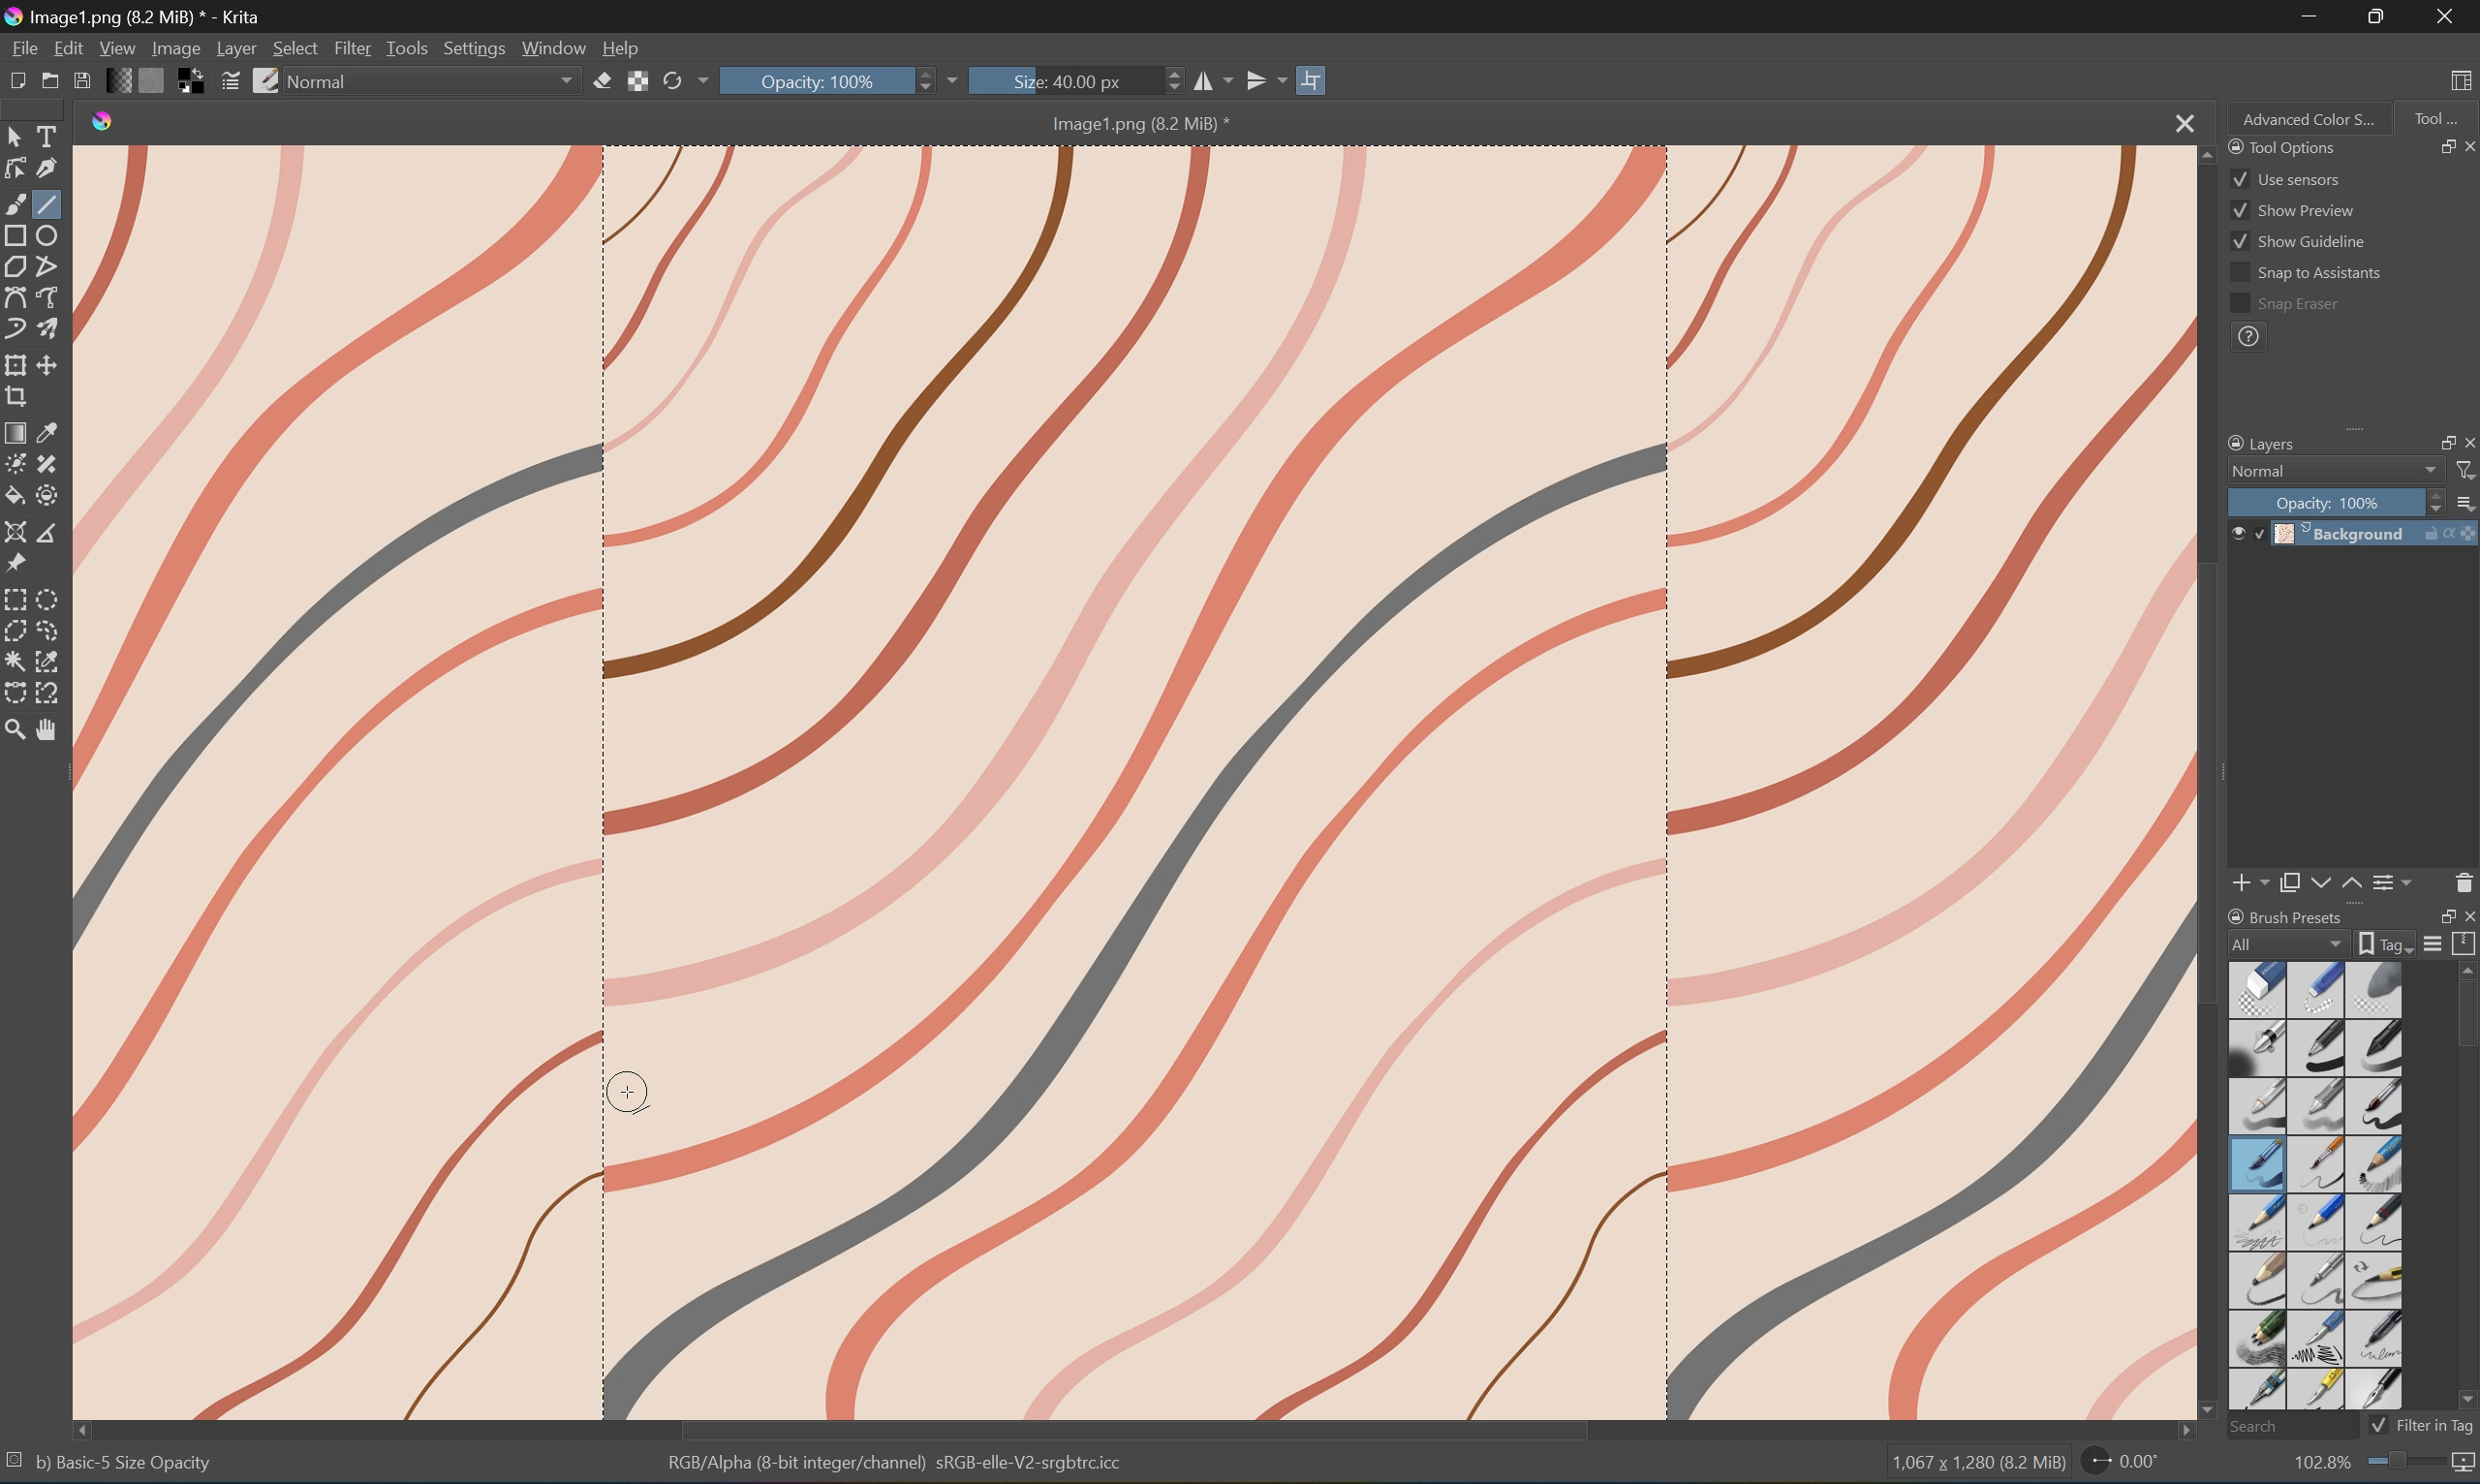 Image resolution: width=2480 pixels, height=1484 pixels. I want to click on Line tool, so click(50, 204).